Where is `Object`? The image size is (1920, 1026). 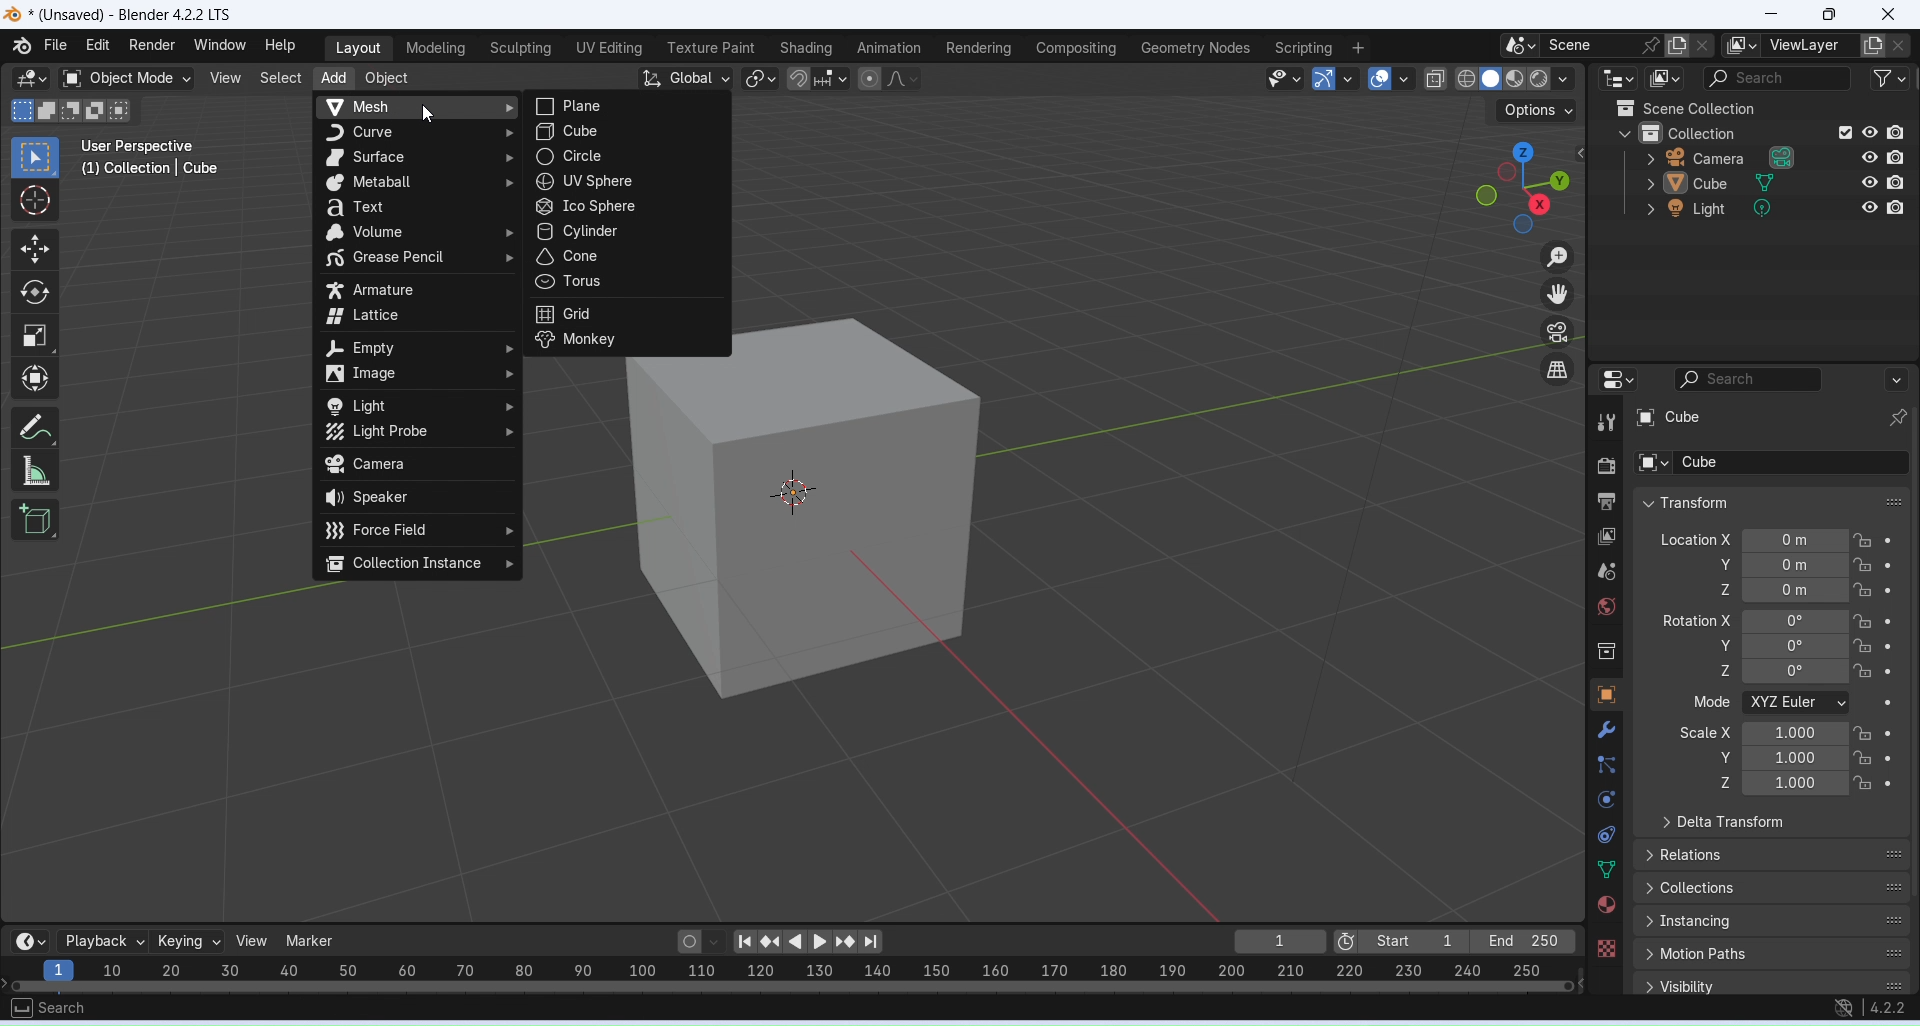
Object is located at coordinates (387, 78).